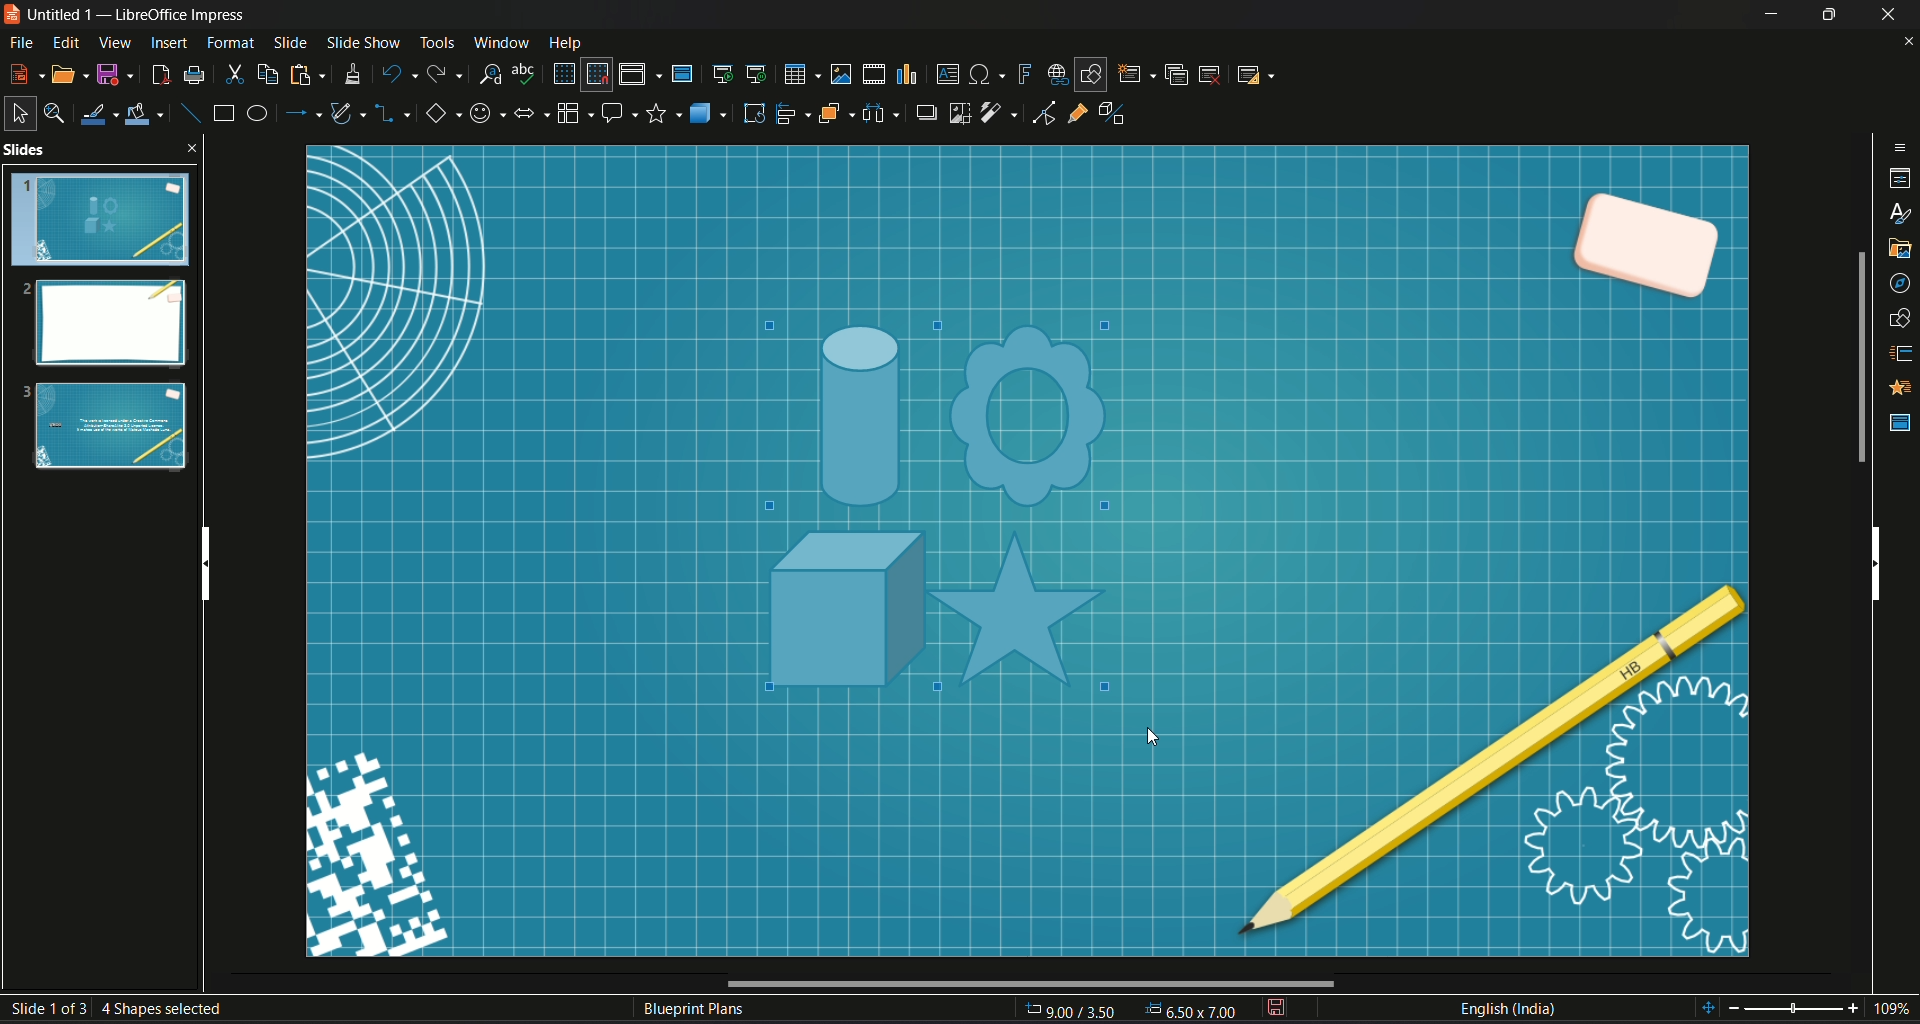  What do you see at coordinates (1890, 14) in the screenshot?
I see `Close` at bounding box center [1890, 14].